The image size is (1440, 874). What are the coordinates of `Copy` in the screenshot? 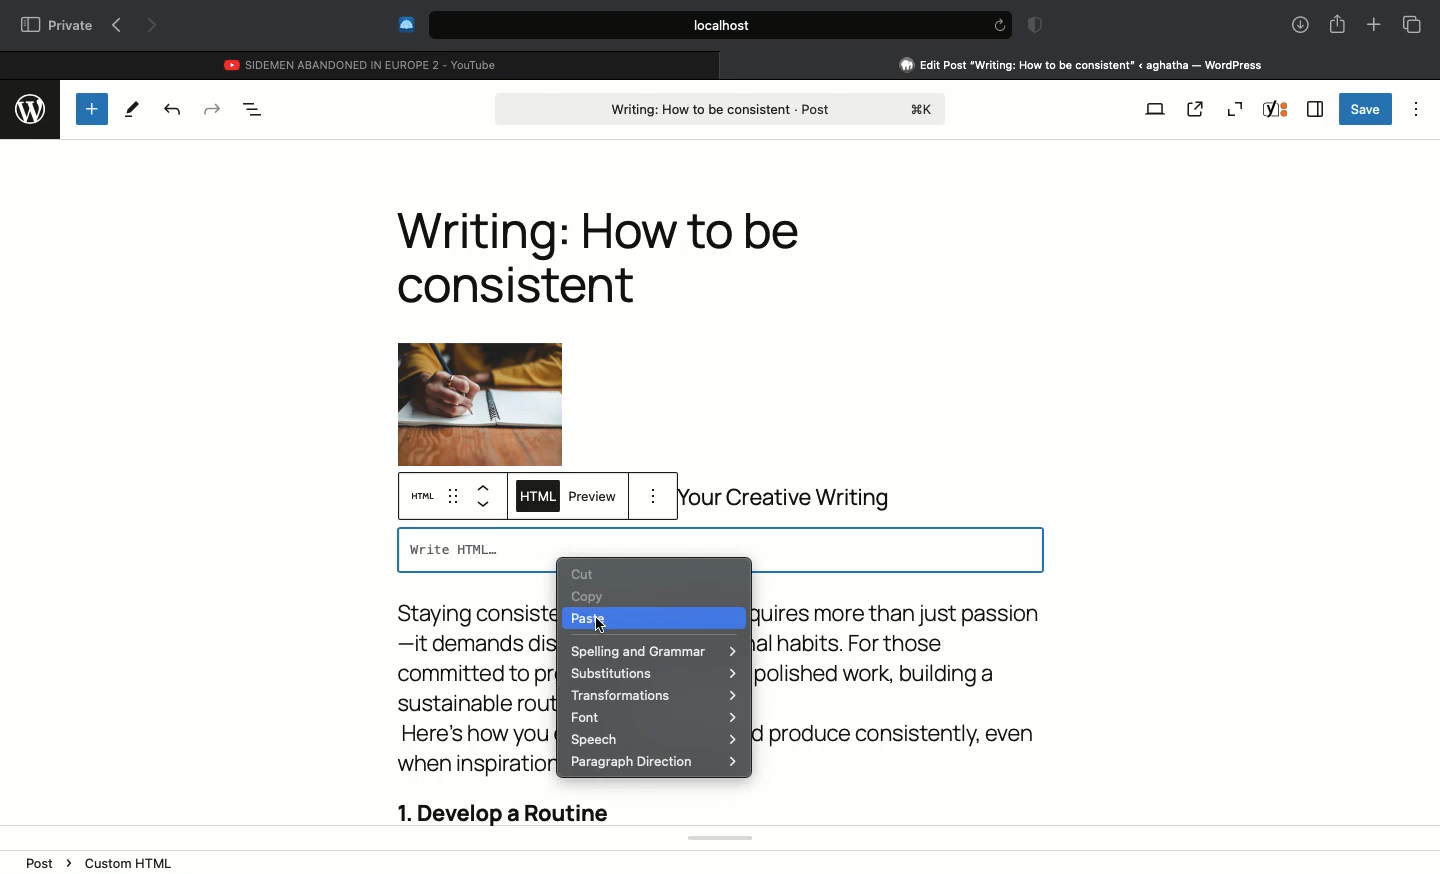 It's located at (591, 598).